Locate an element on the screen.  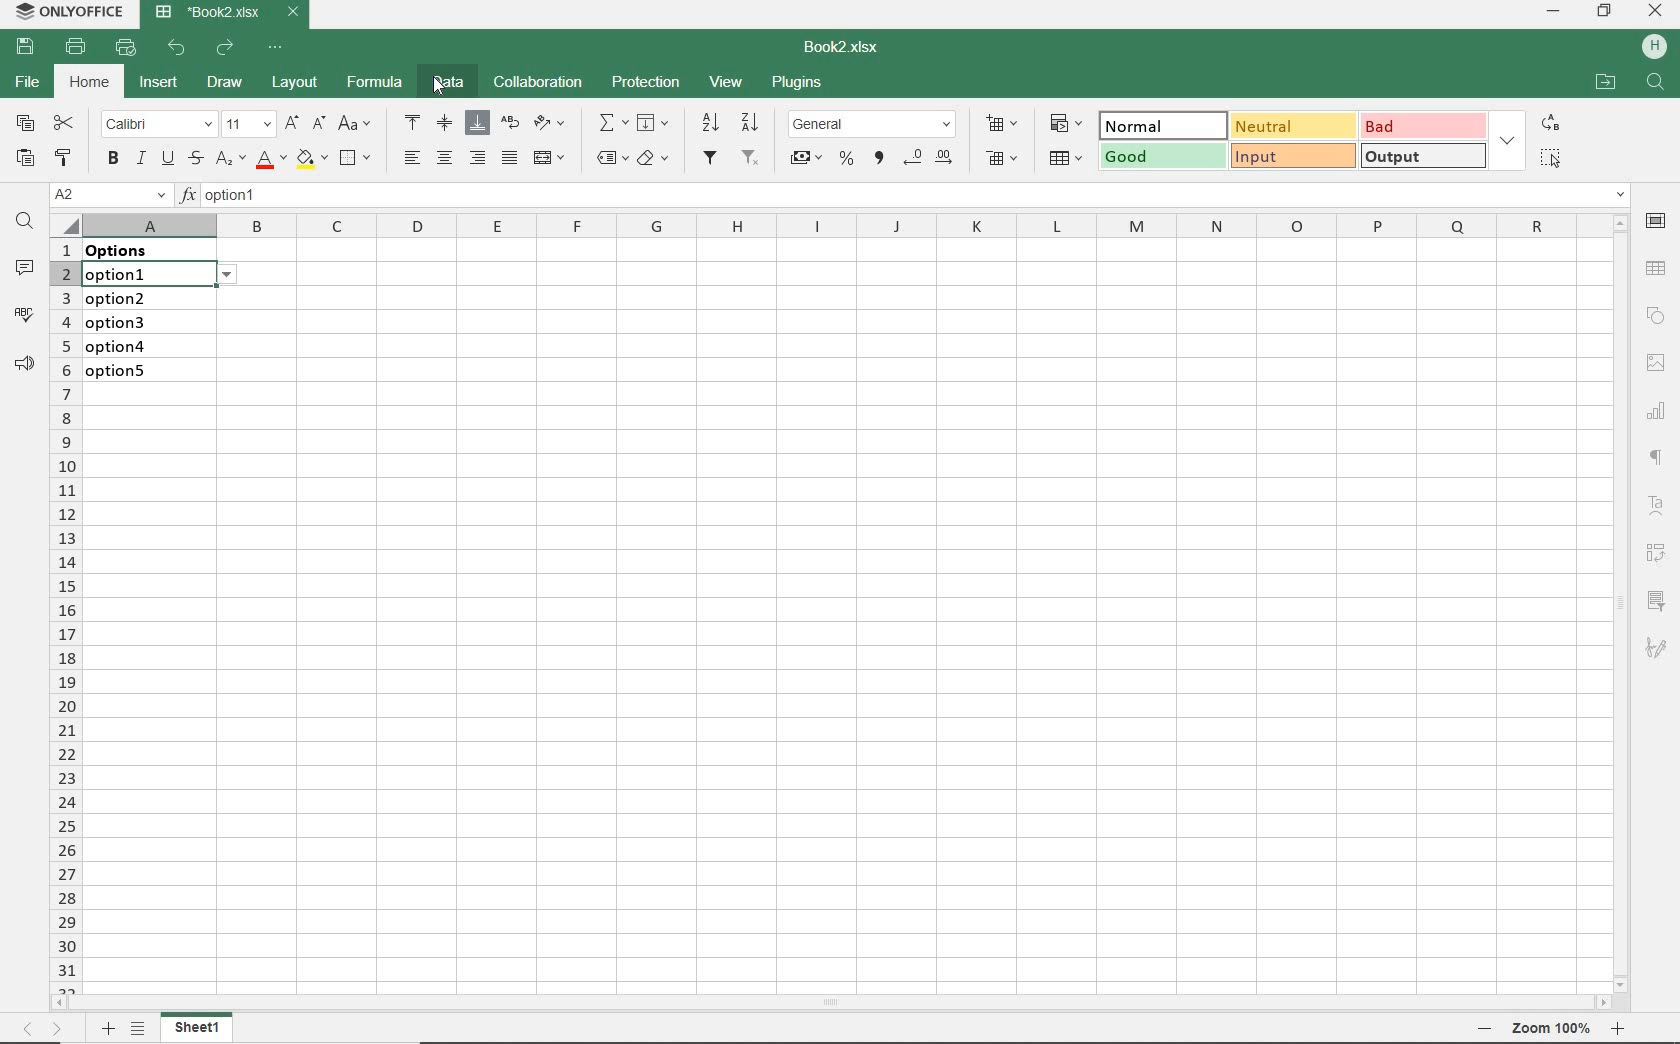
JUSTIFIED is located at coordinates (508, 158).